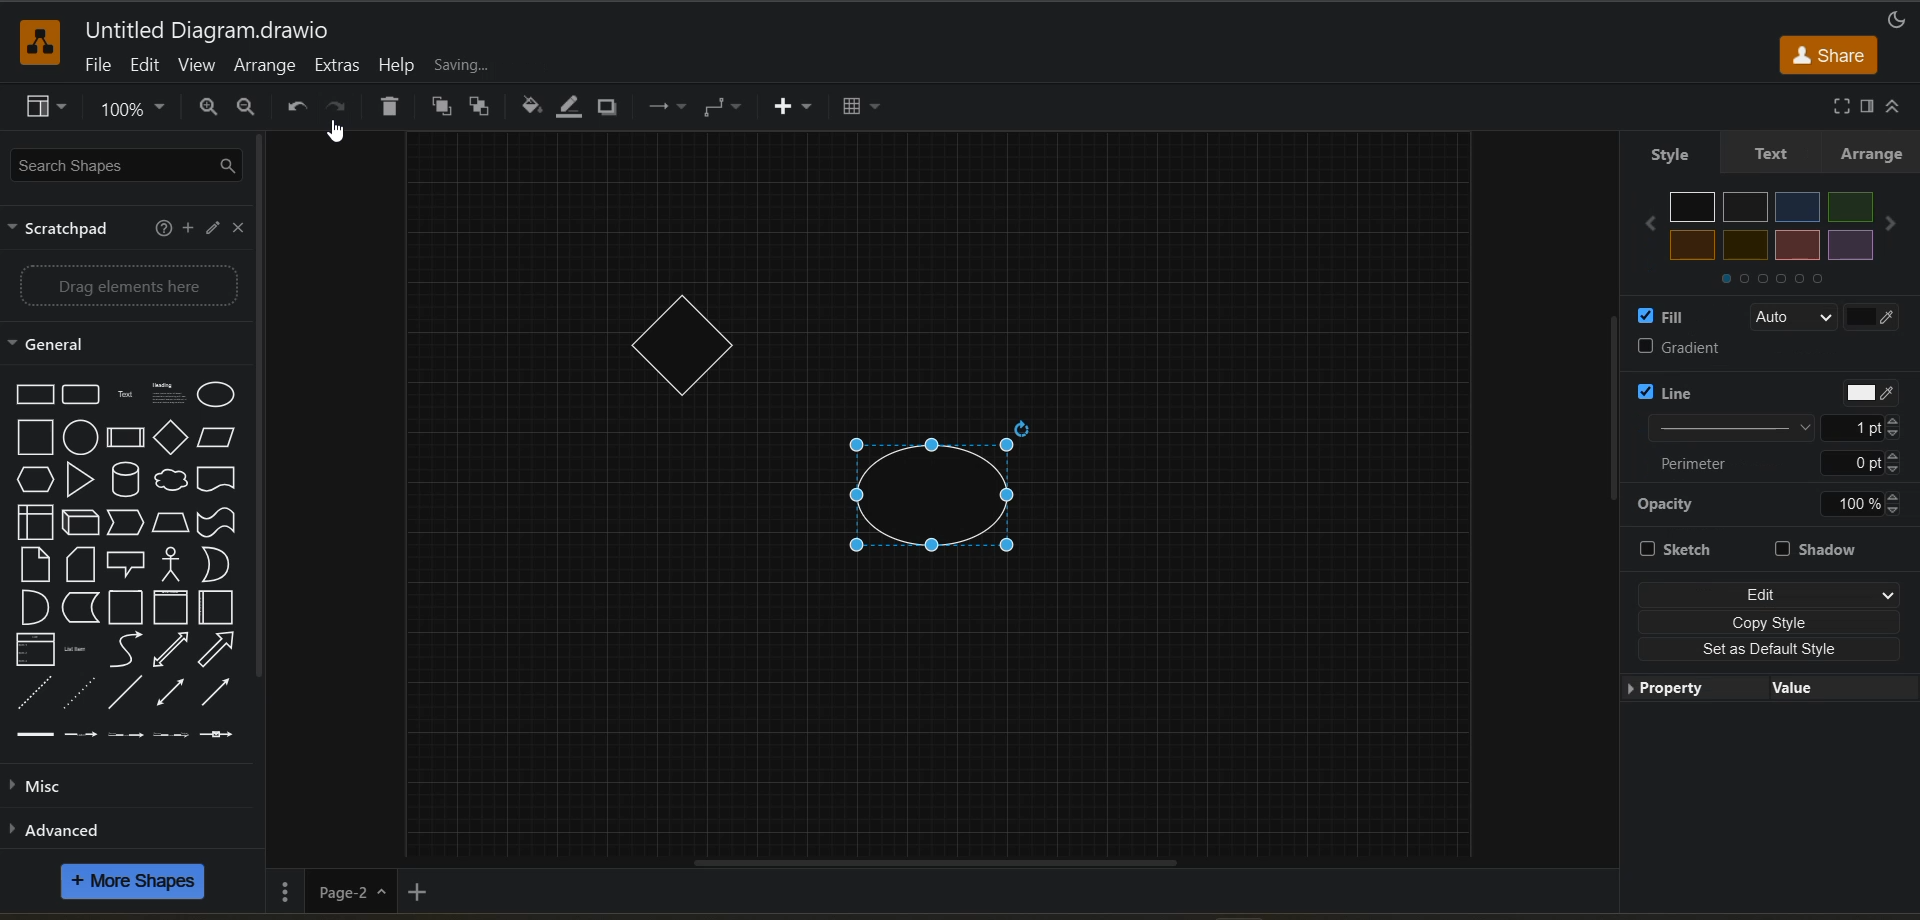 This screenshot has height=920, width=1920. Describe the element at coordinates (1769, 591) in the screenshot. I see `edit` at that location.